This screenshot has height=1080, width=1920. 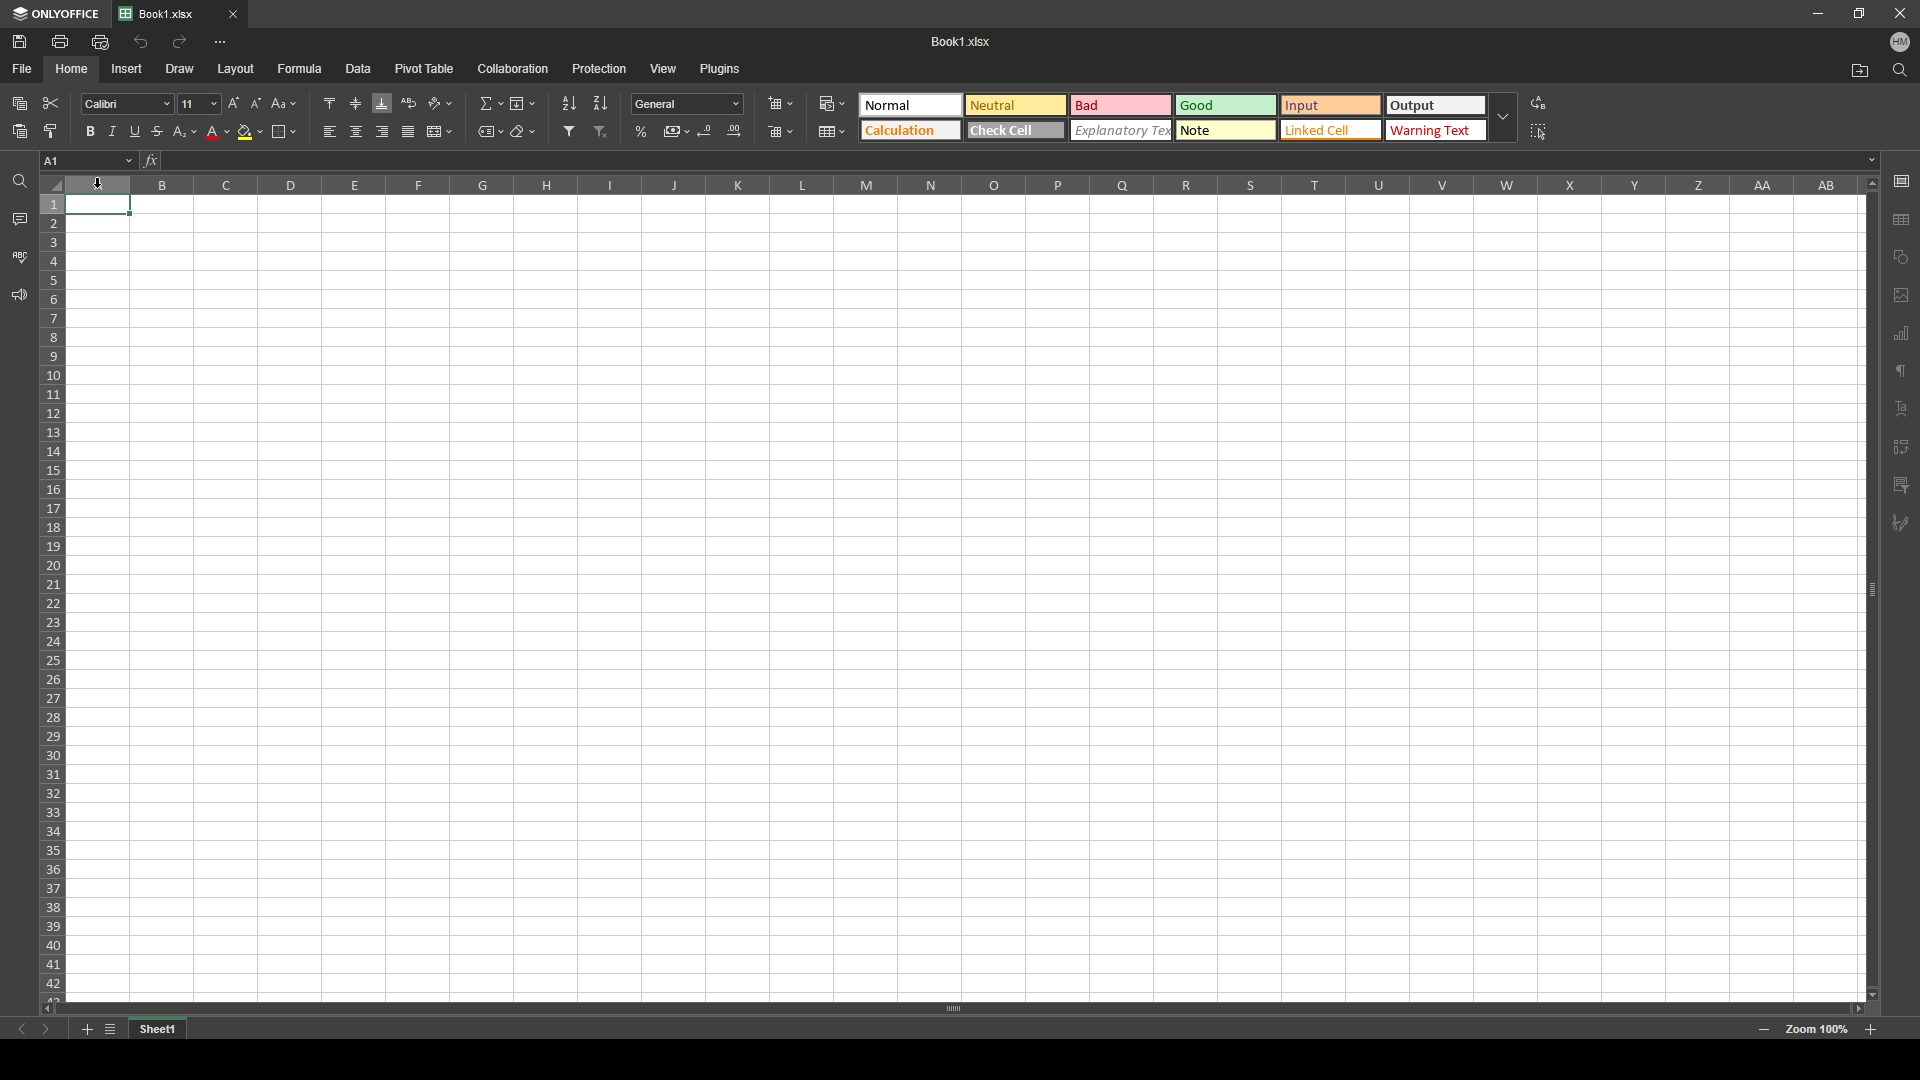 I want to click on table, so click(x=1901, y=219).